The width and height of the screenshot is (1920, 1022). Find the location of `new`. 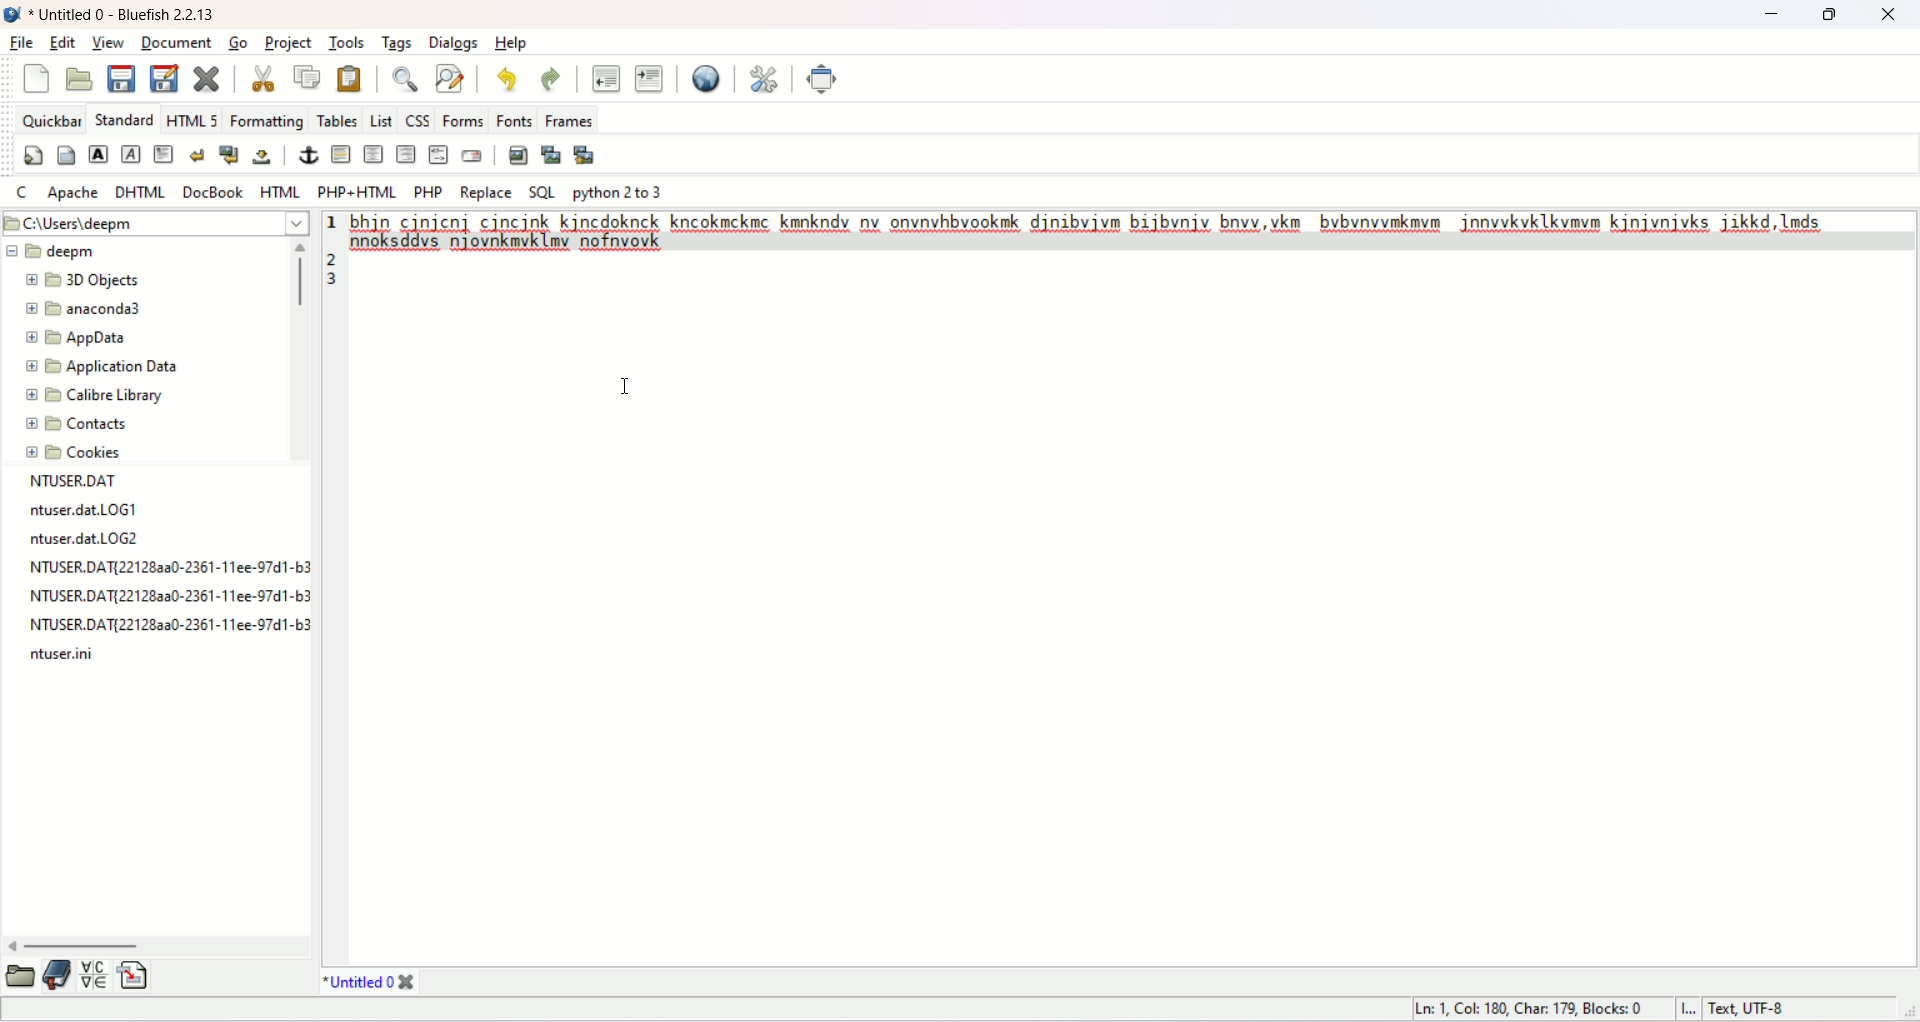

new is located at coordinates (37, 78).